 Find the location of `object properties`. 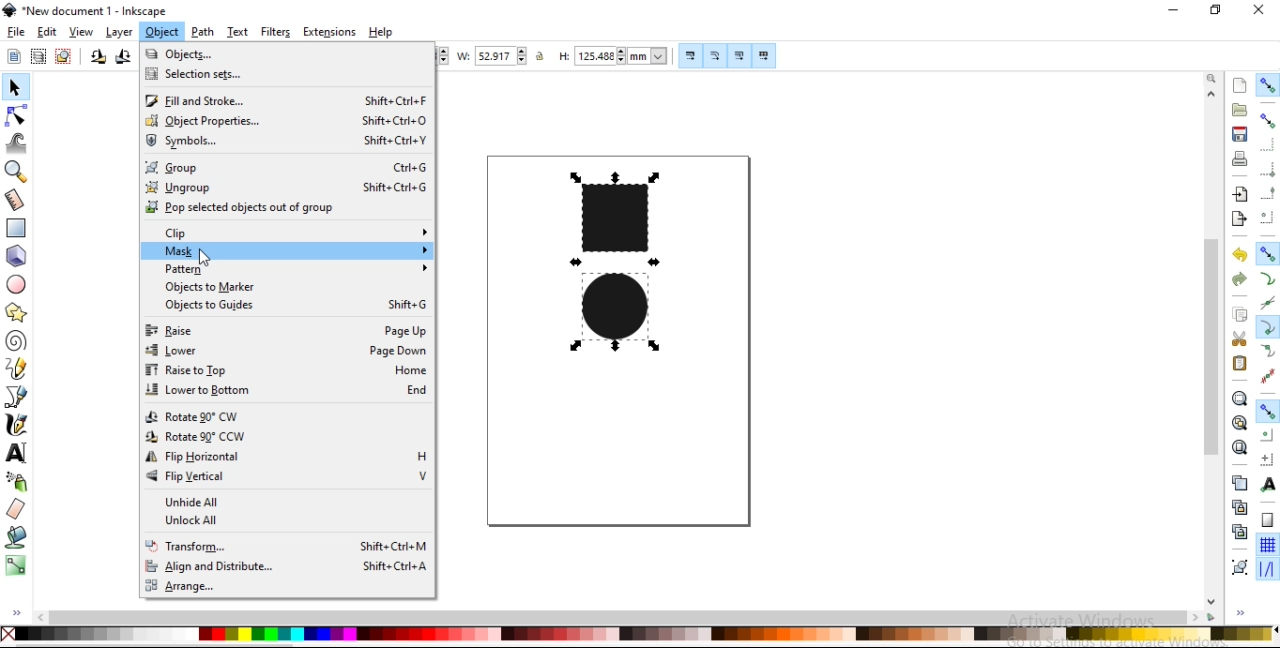

object properties is located at coordinates (285, 124).